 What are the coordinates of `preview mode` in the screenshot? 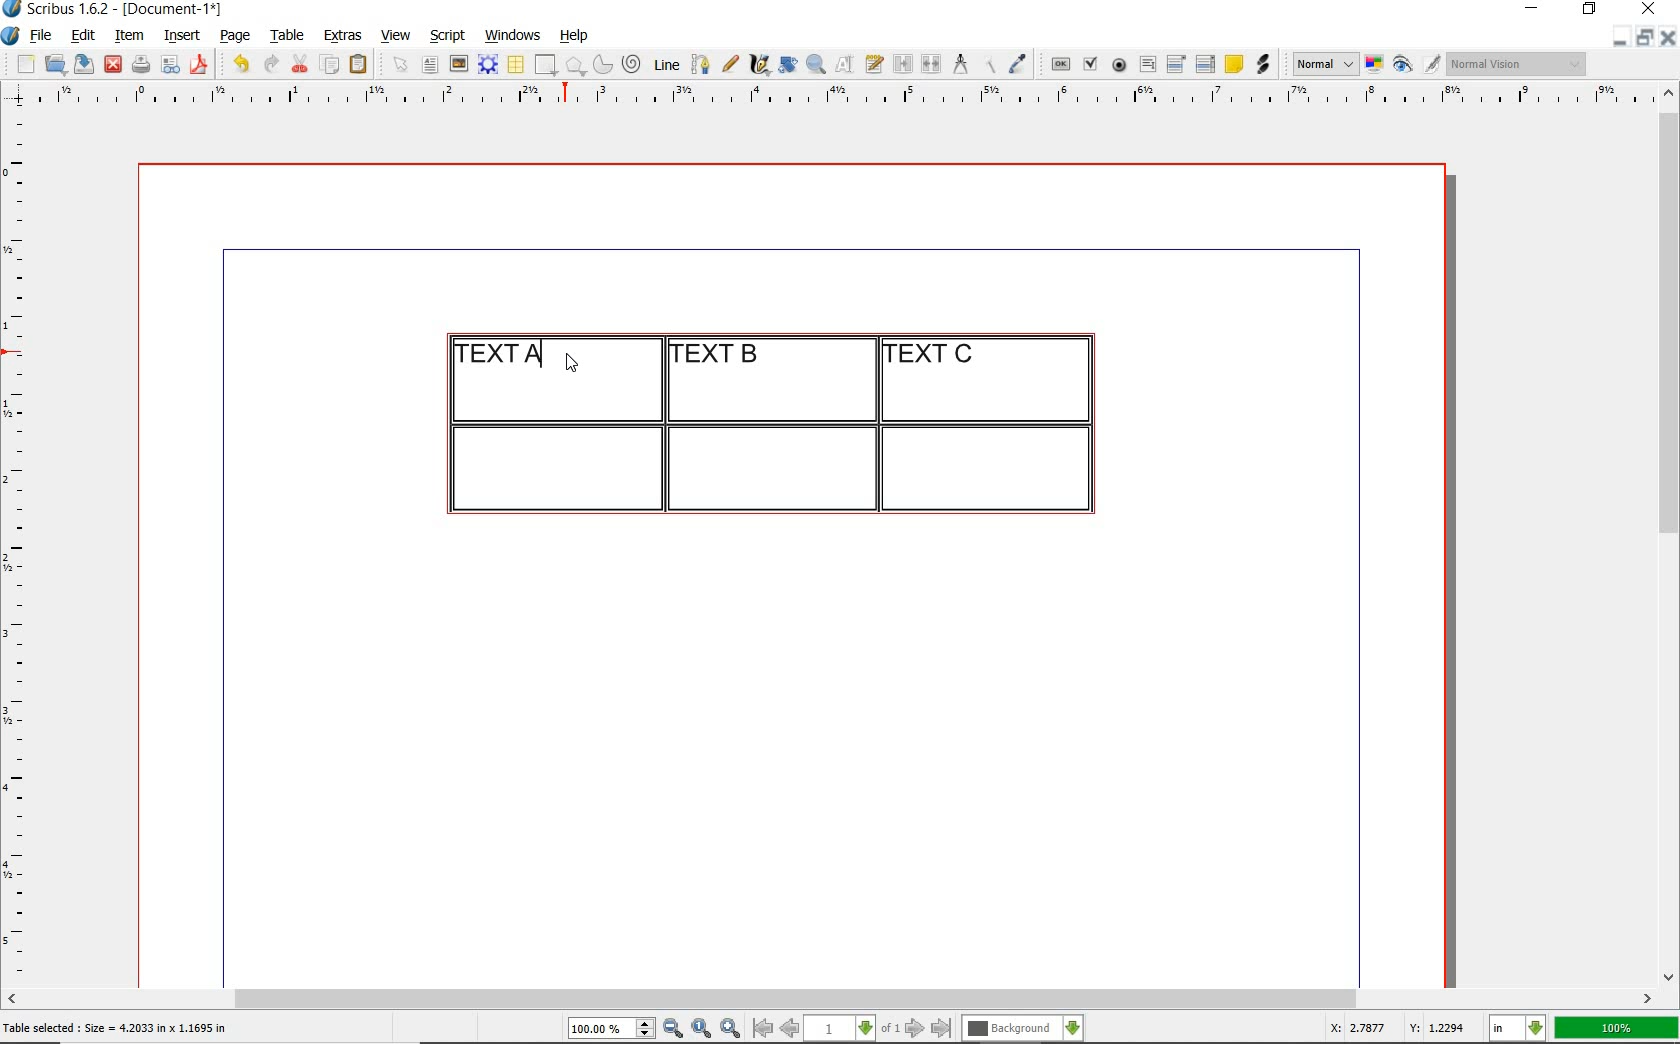 It's located at (1417, 65).